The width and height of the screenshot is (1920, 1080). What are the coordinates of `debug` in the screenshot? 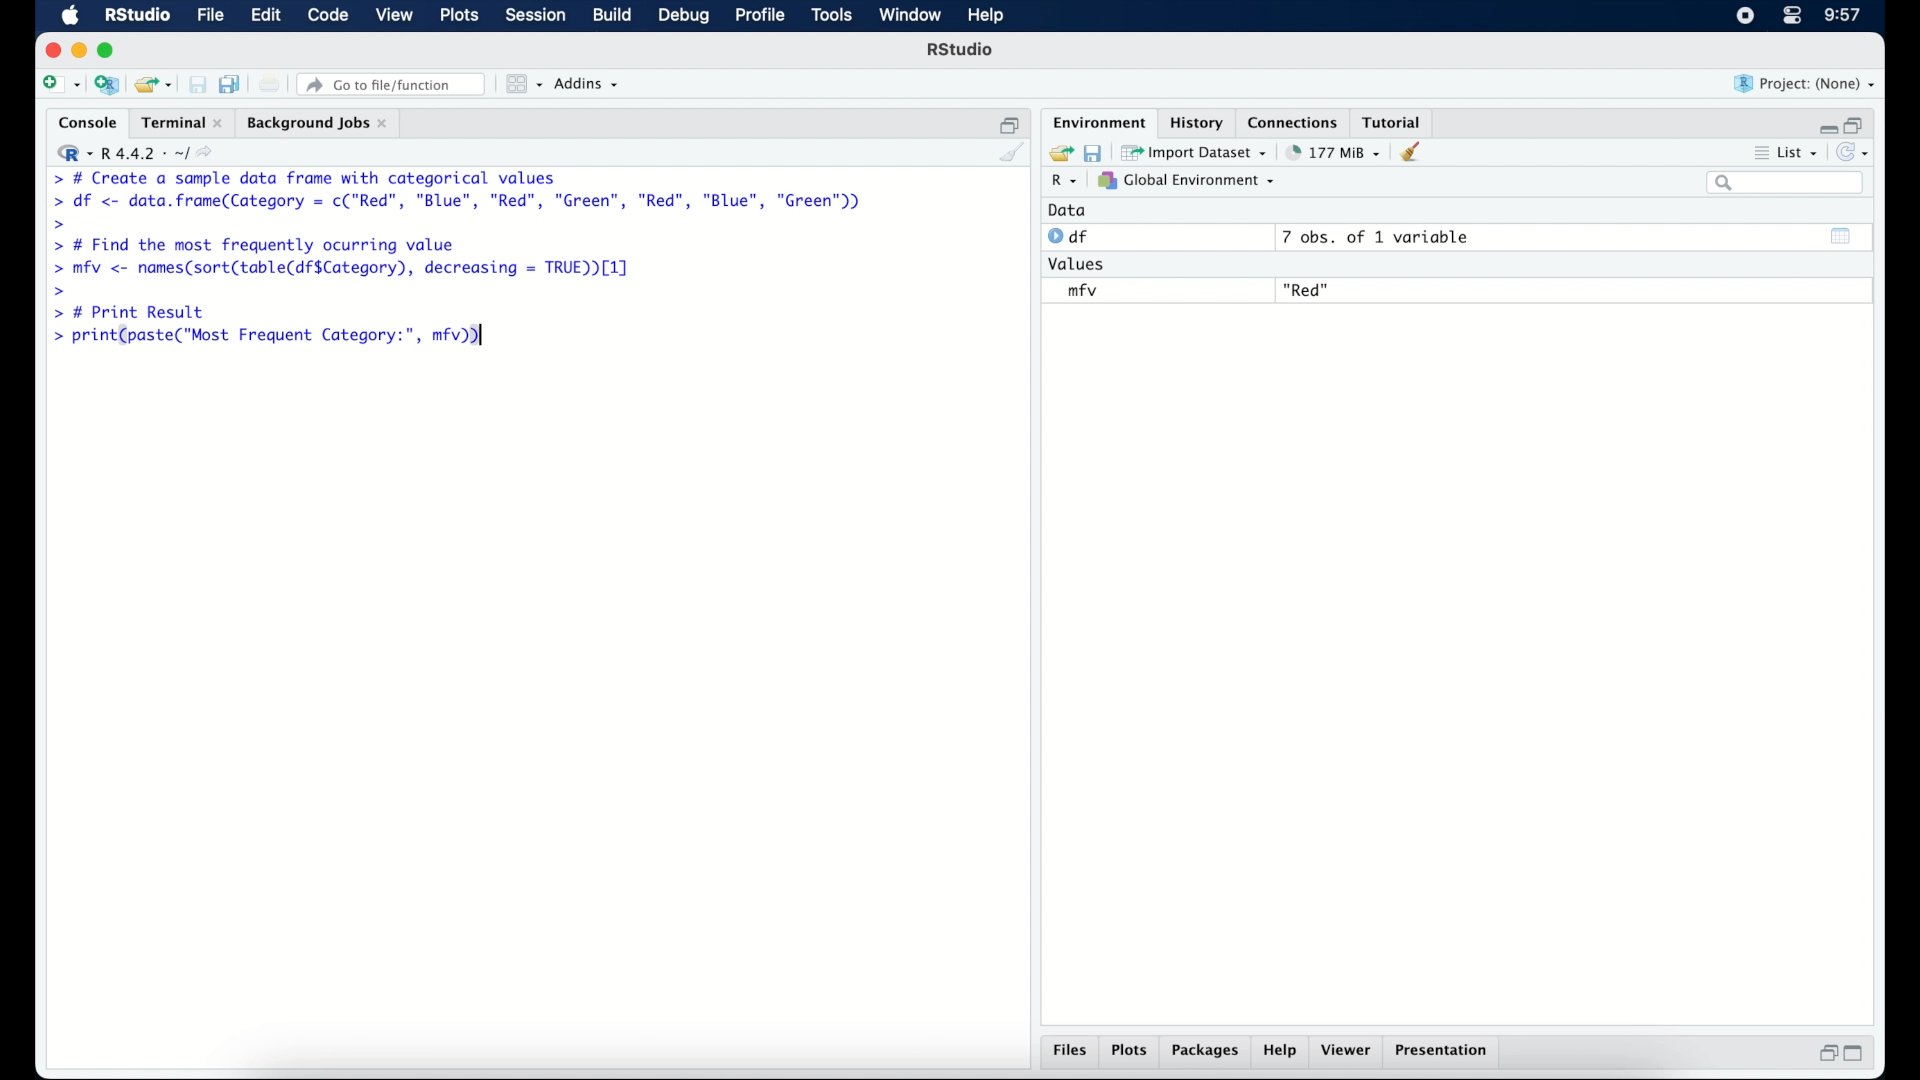 It's located at (682, 17).